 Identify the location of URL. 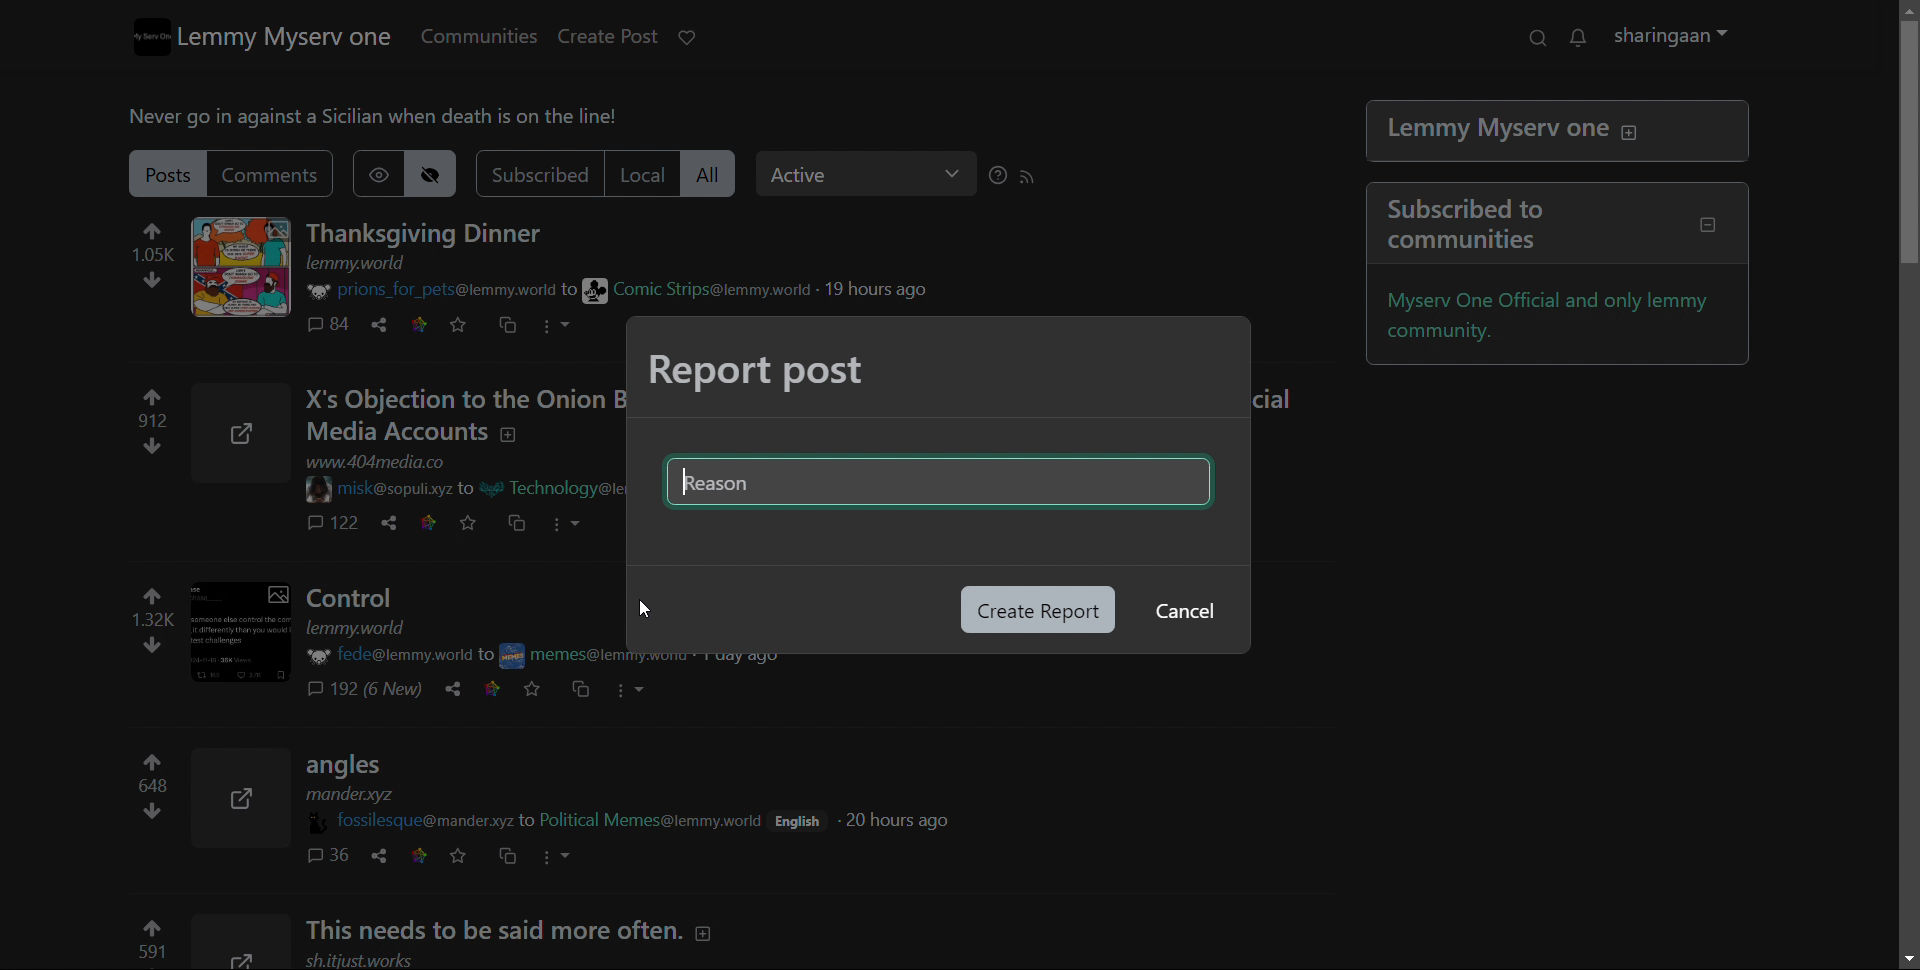
(368, 264).